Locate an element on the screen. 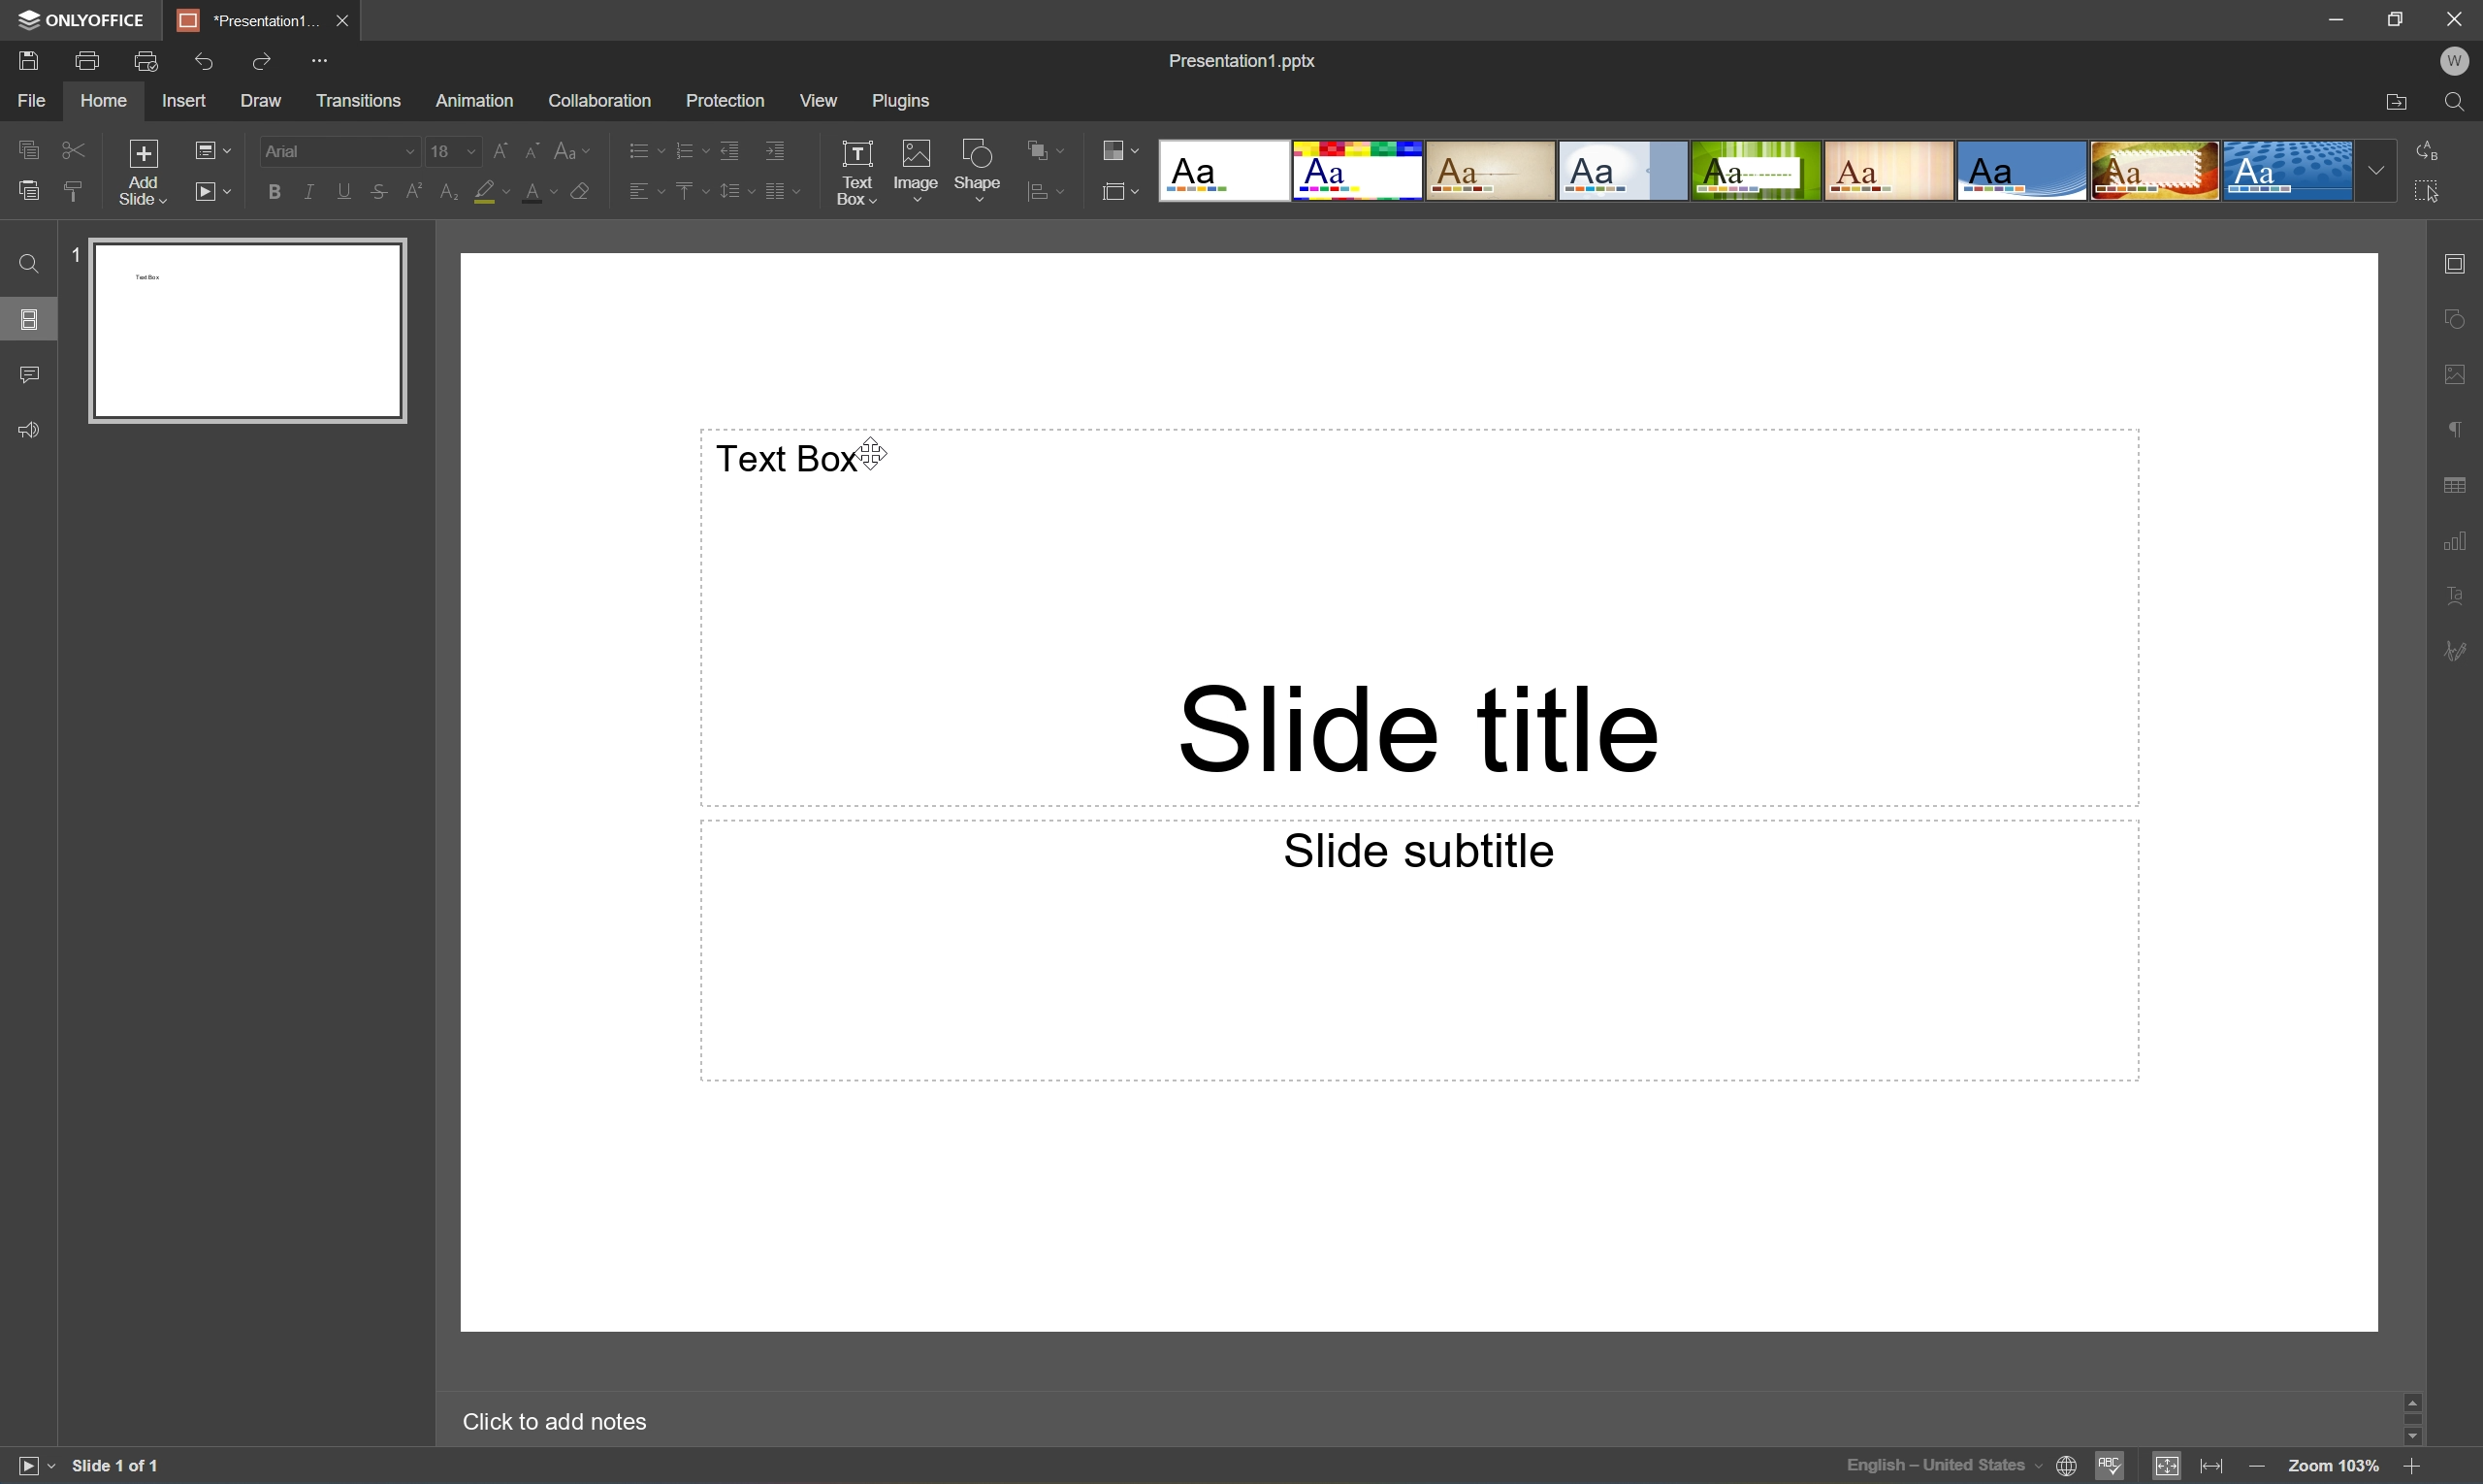 The height and width of the screenshot is (1484, 2483). Fit to width is located at coordinates (2212, 1465).